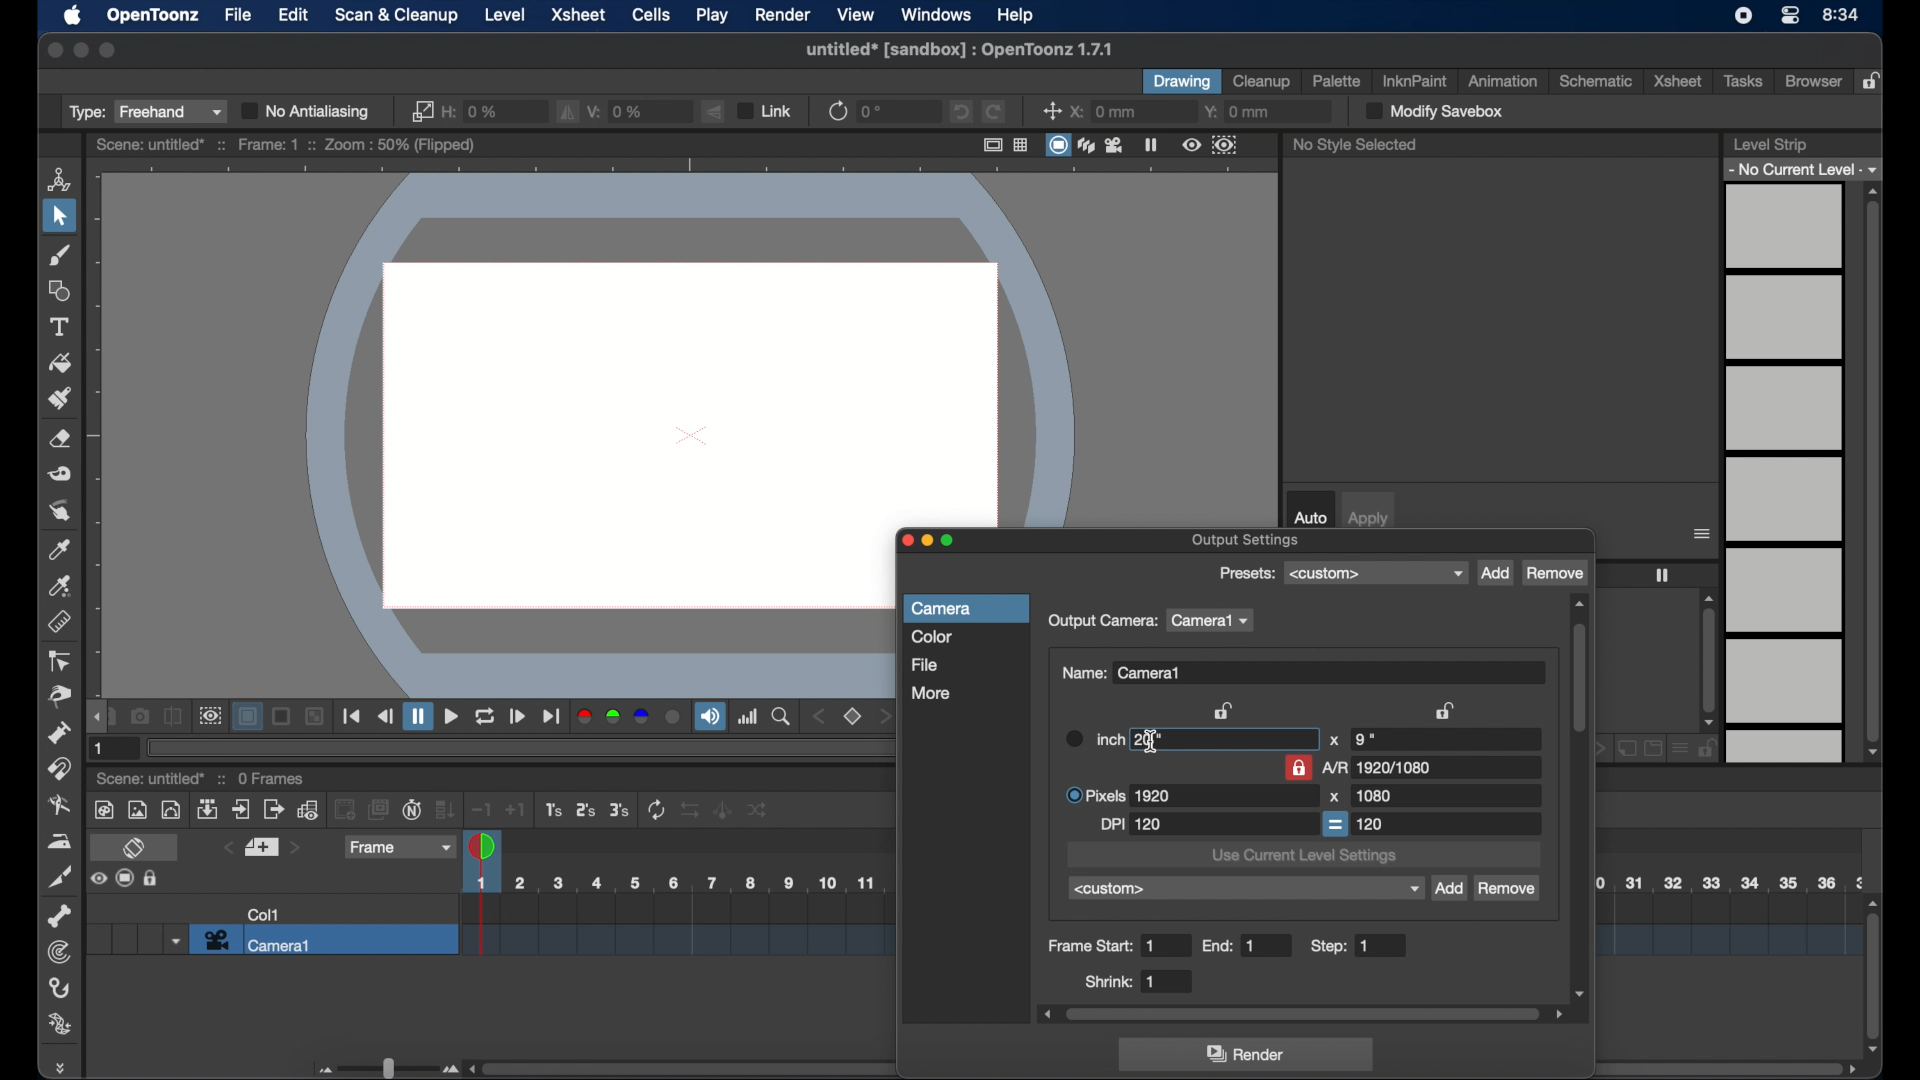 The height and width of the screenshot is (1080, 1920). I want to click on x, so click(1334, 741).